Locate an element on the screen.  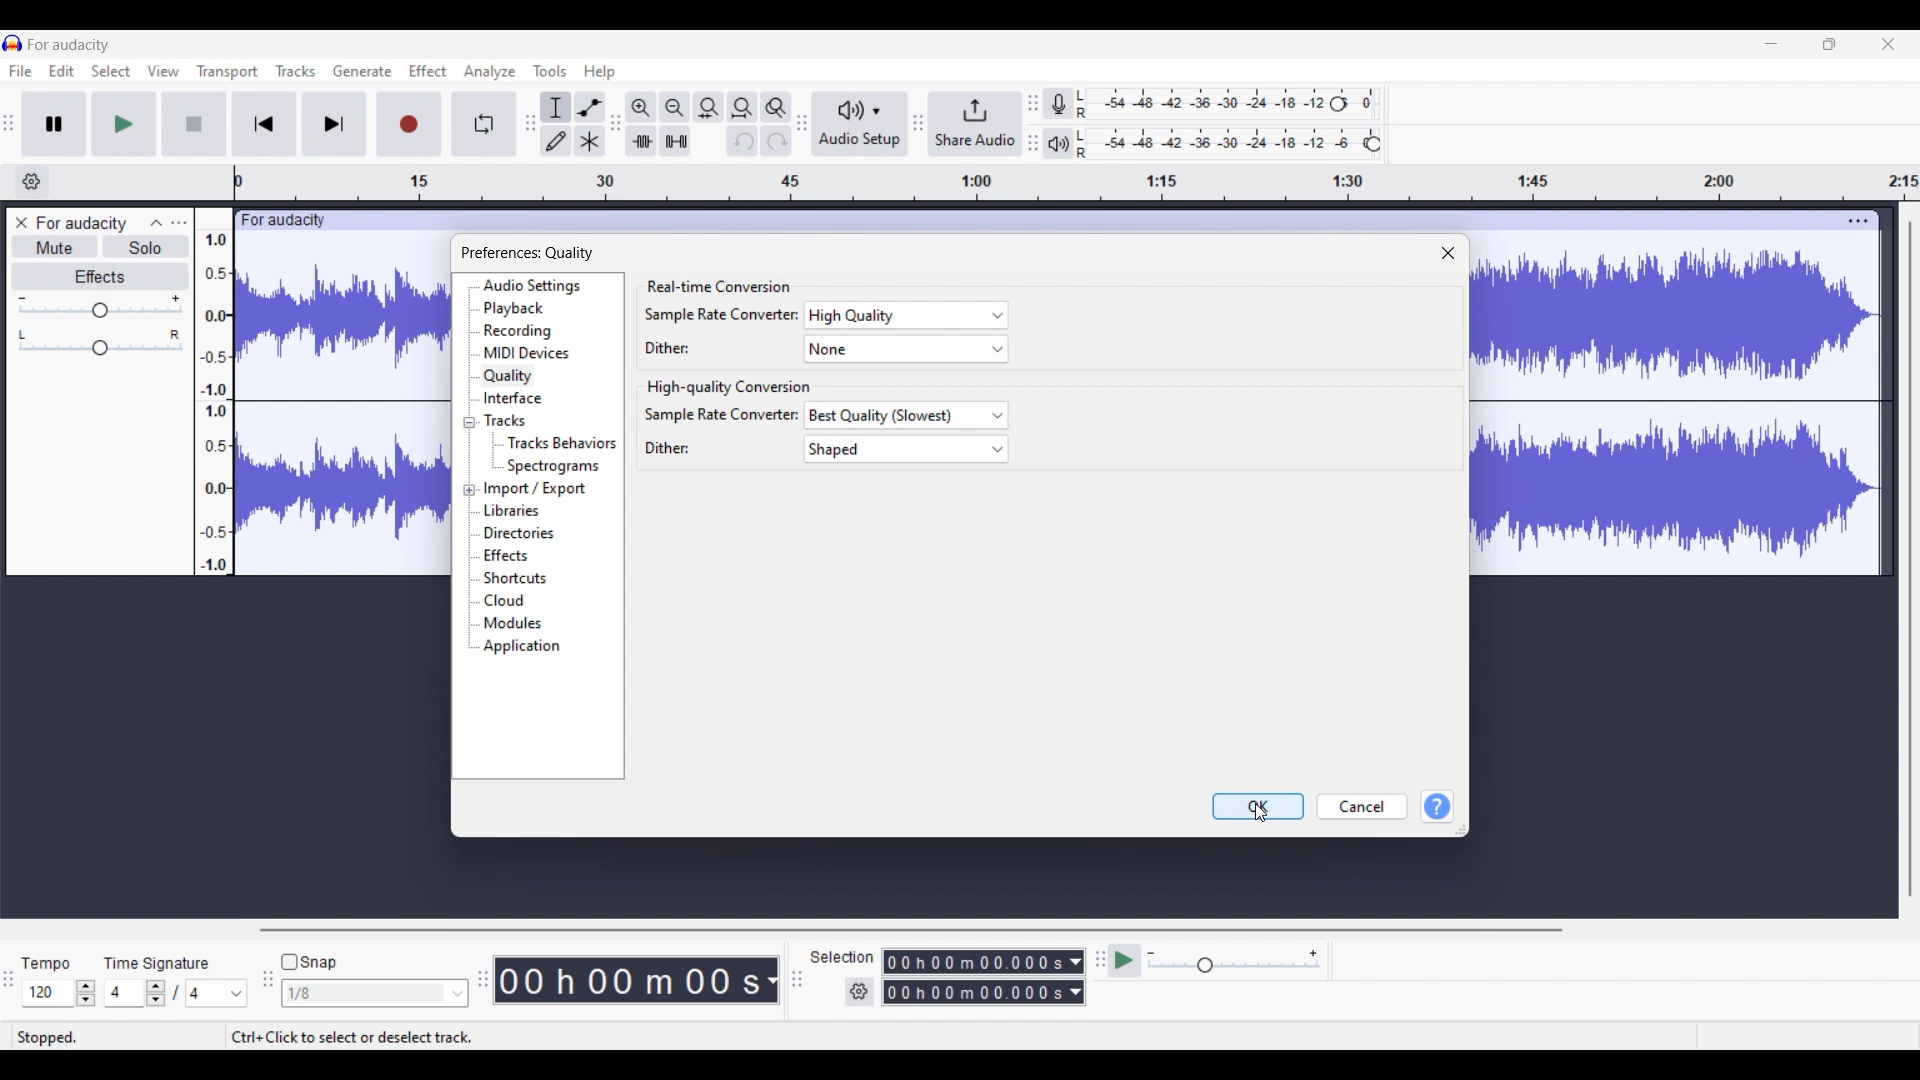
high quality is located at coordinates (852, 316).